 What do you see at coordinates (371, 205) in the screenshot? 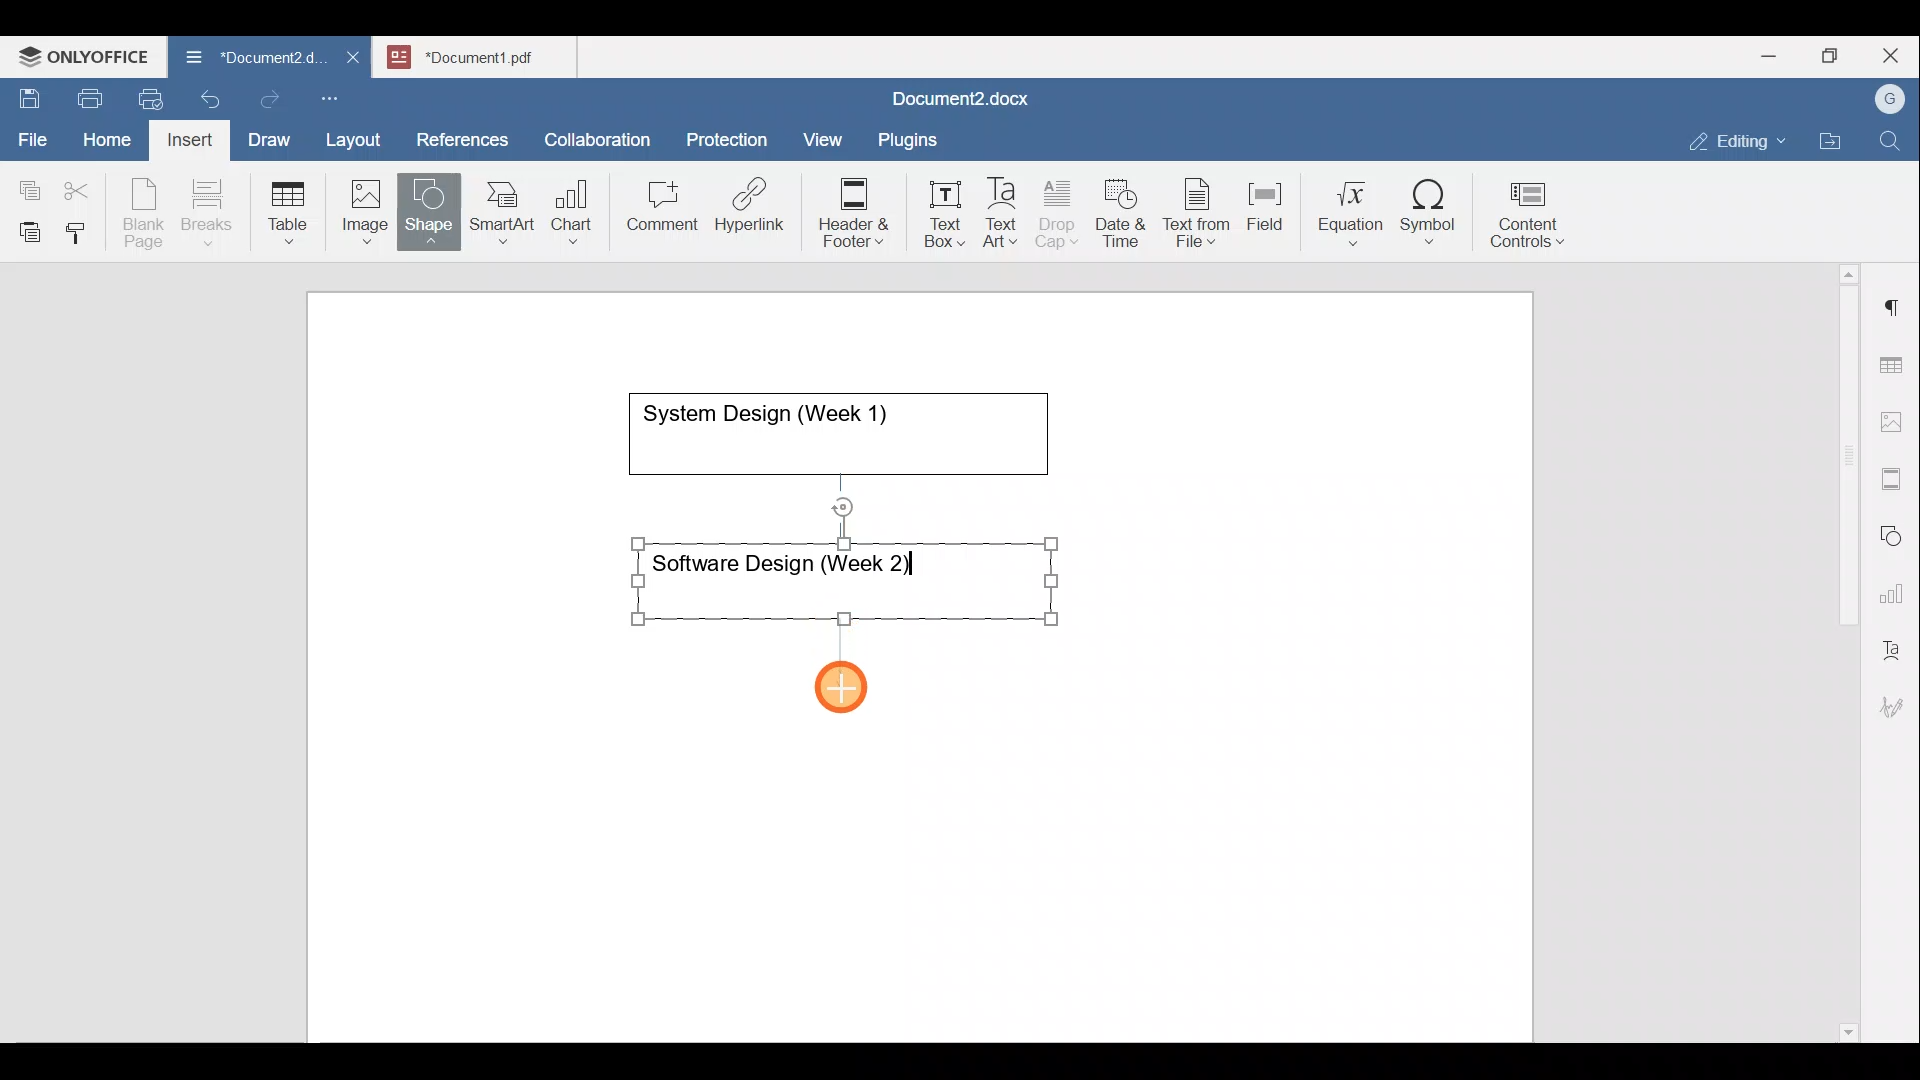
I see `Image` at bounding box center [371, 205].